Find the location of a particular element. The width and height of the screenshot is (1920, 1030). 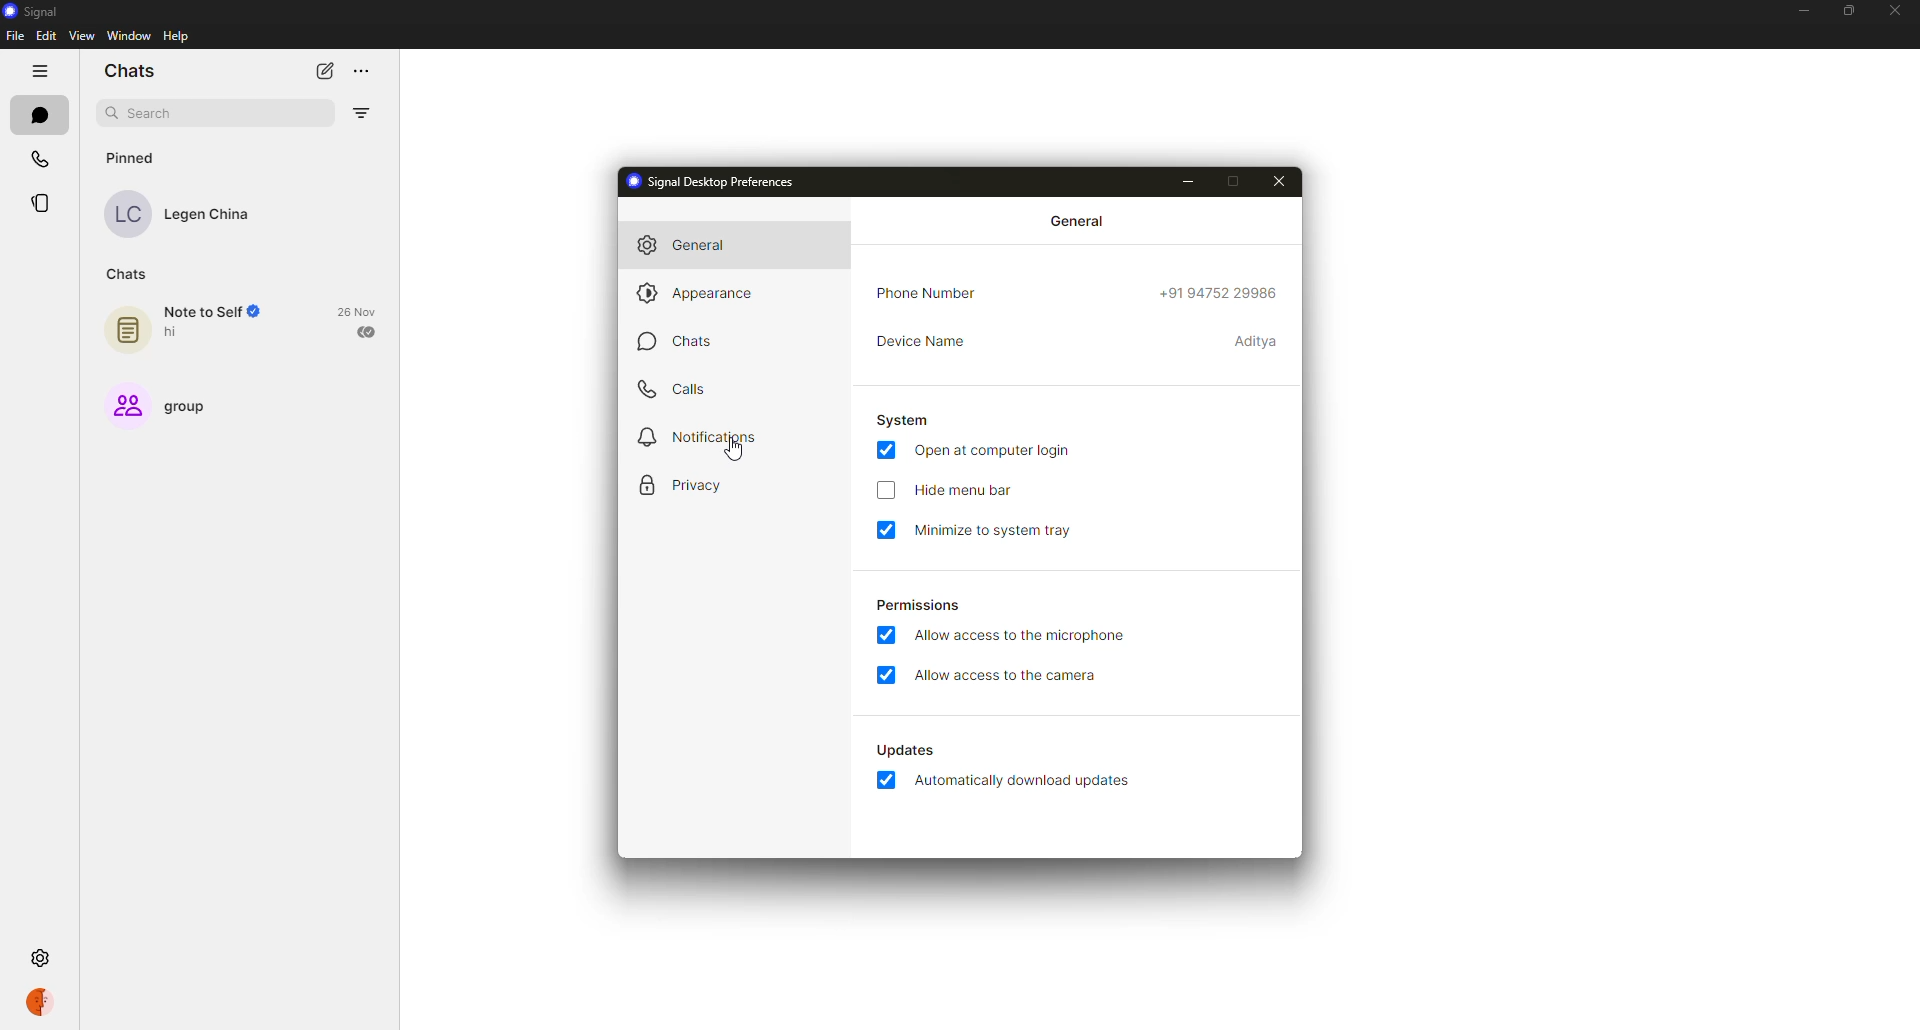

file is located at coordinates (15, 37).